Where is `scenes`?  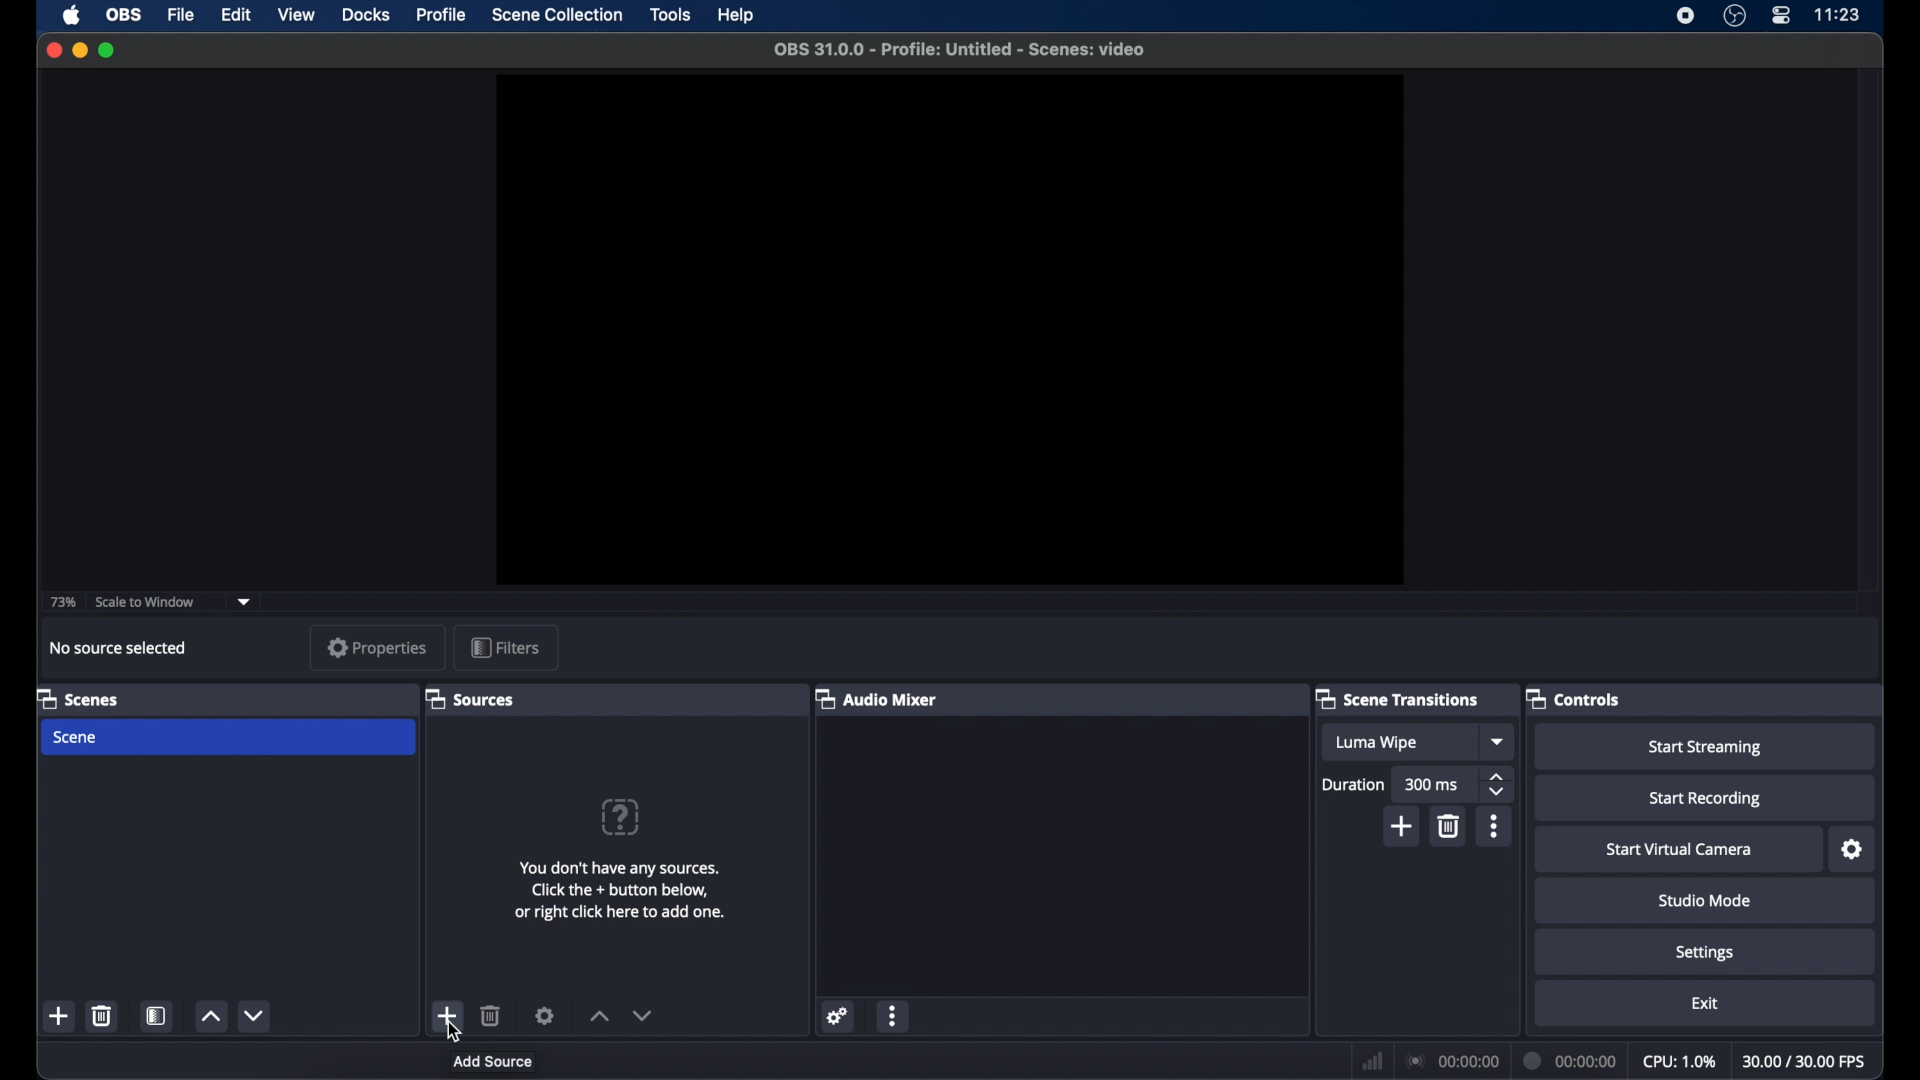
scenes is located at coordinates (79, 698).